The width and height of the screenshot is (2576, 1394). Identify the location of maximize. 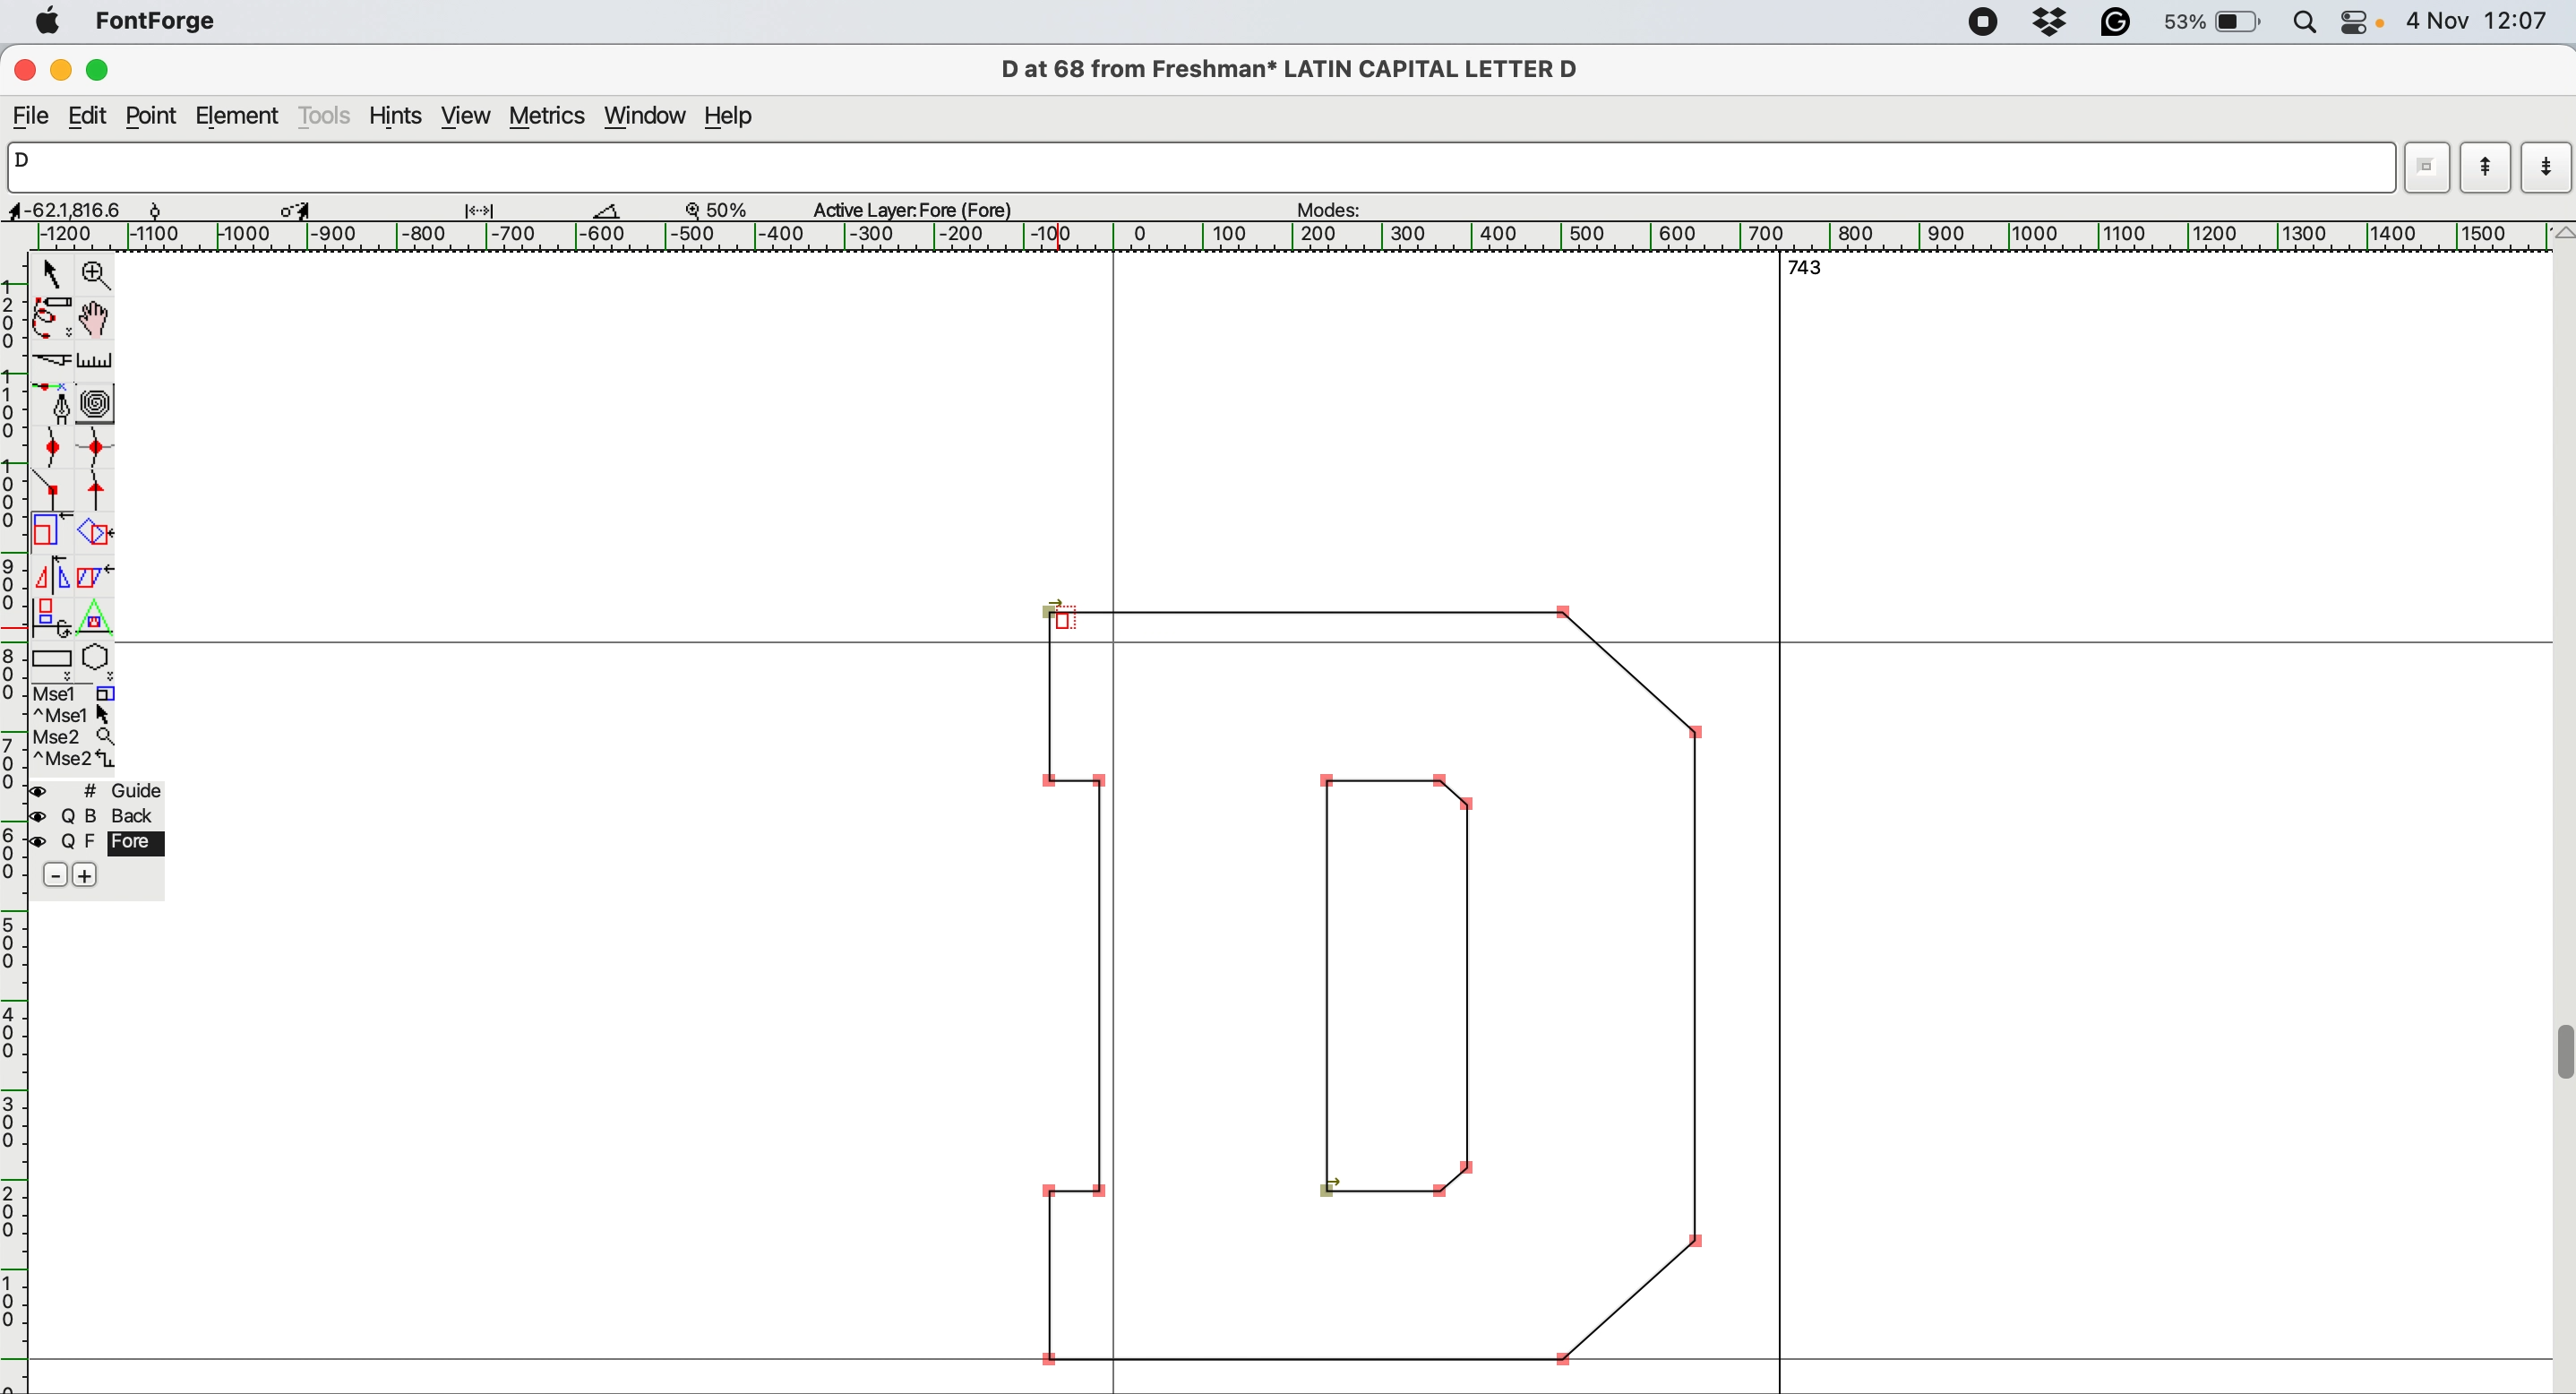
(104, 70).